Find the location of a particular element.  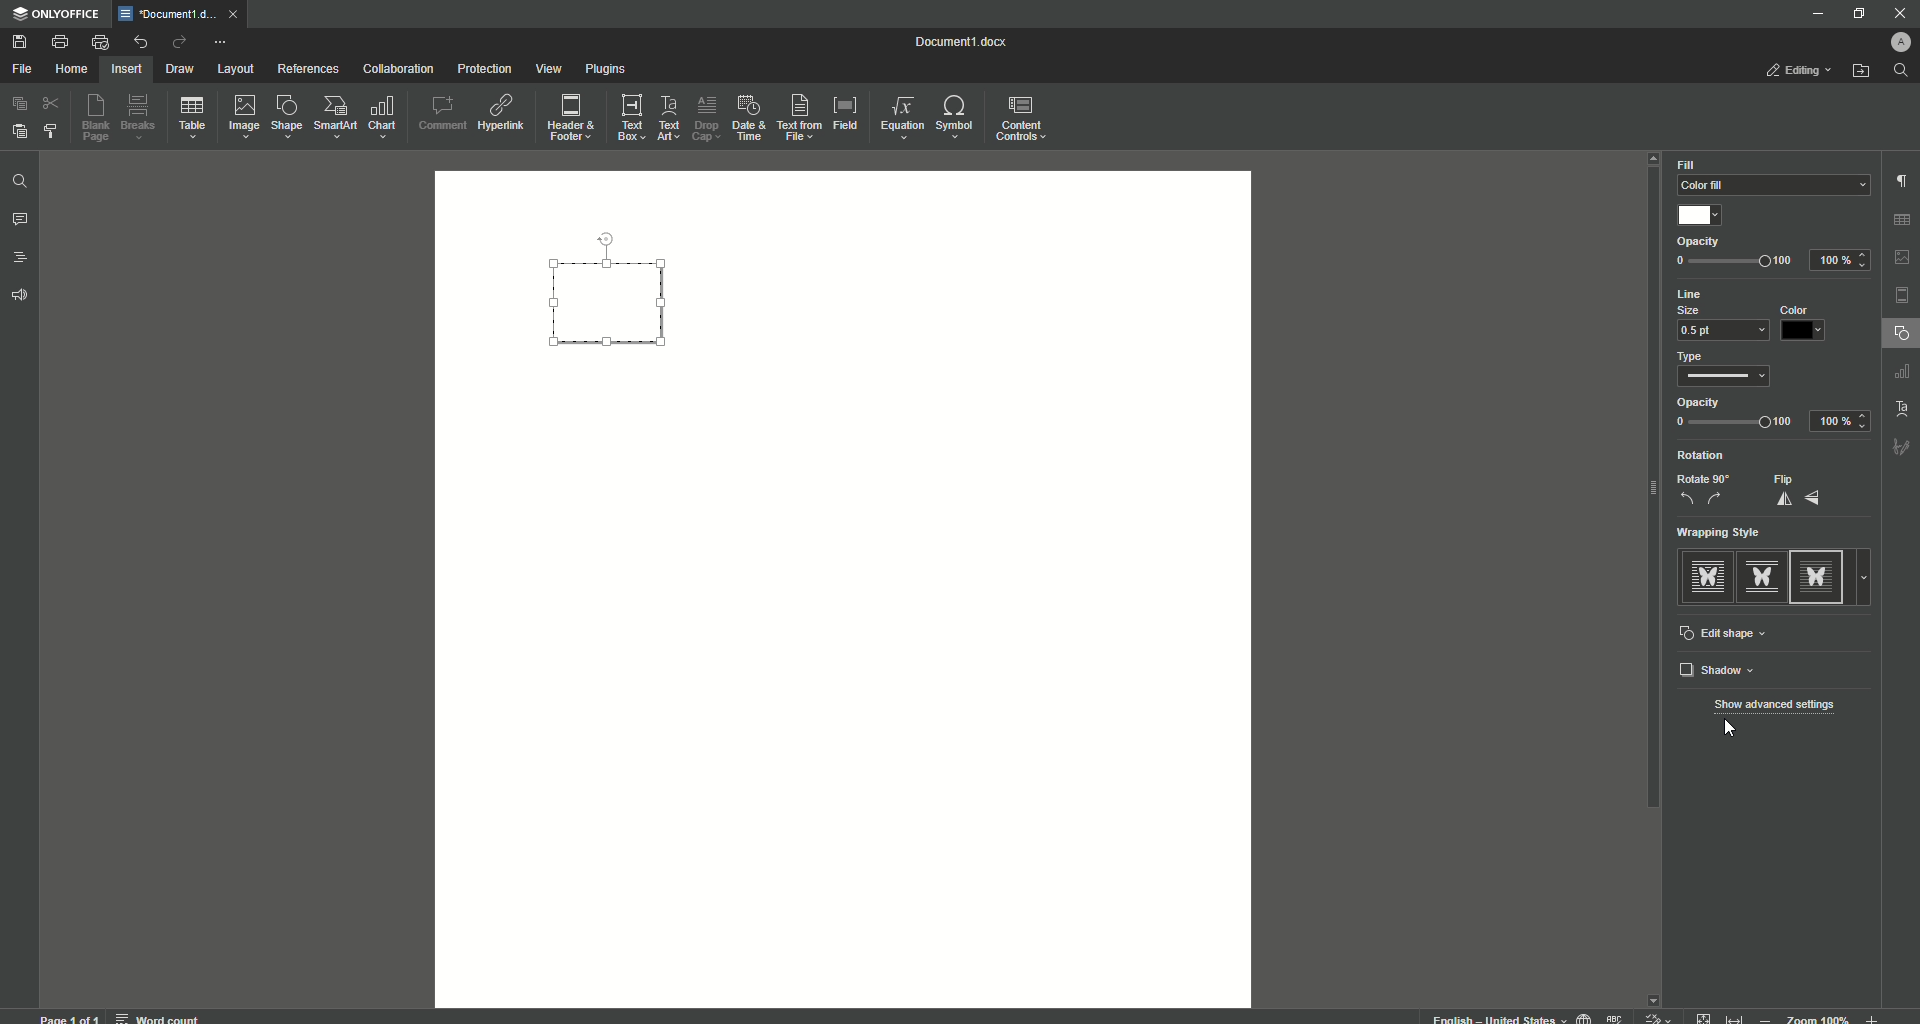

cursor is located at coordinates (1740, 729).